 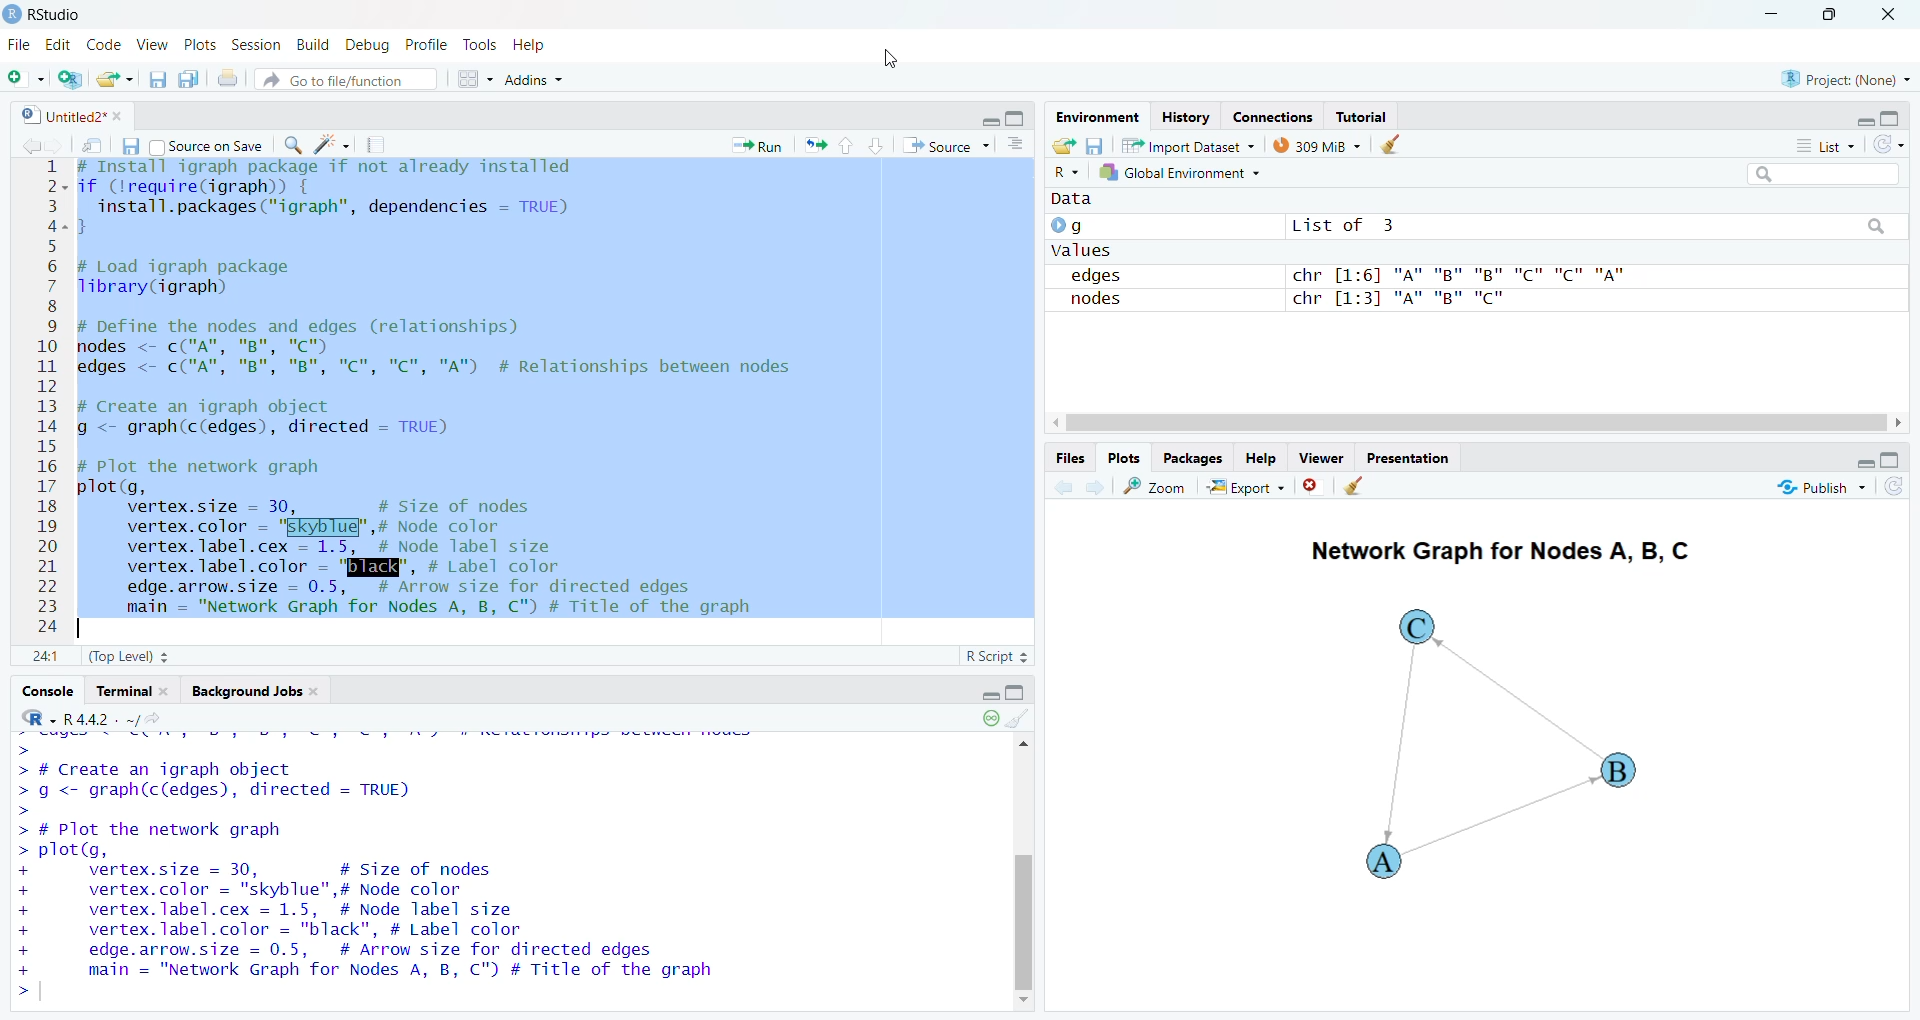 I want to click on options, so click(x=1013, y=148).